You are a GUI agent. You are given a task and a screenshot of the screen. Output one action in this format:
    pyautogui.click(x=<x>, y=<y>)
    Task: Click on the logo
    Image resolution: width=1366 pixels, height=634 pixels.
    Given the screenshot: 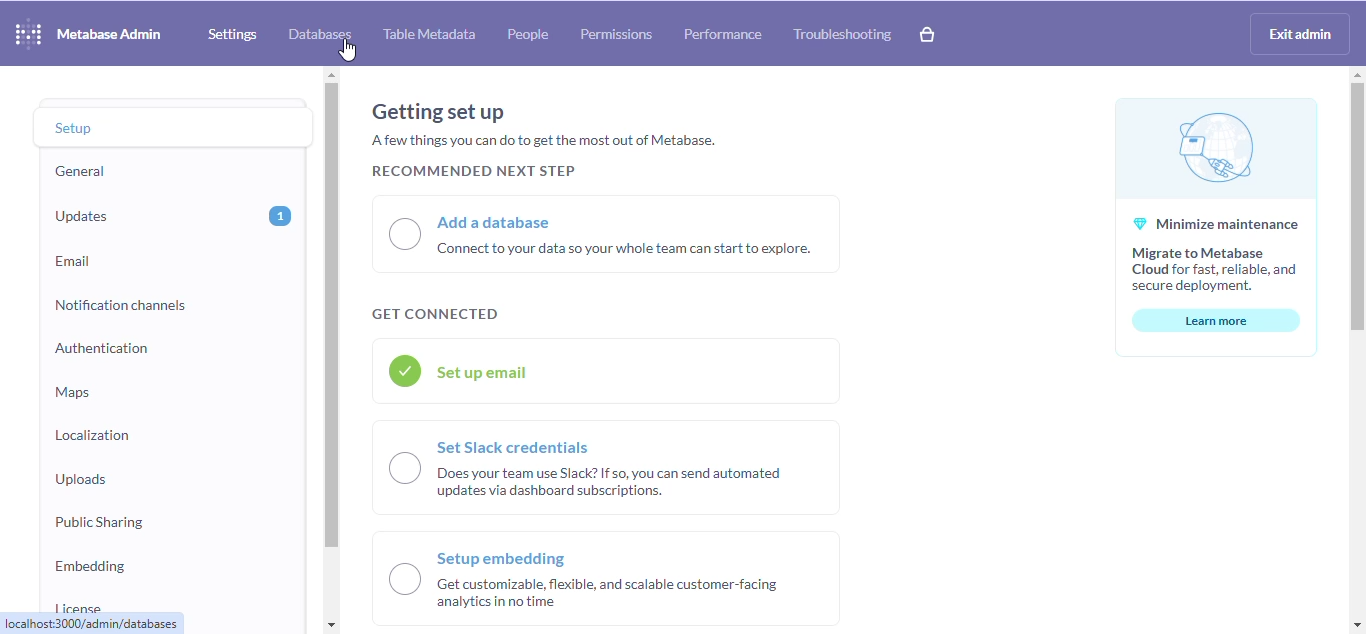 What is the action you would take?
    pyautogui.click(x=28, y=33)
    